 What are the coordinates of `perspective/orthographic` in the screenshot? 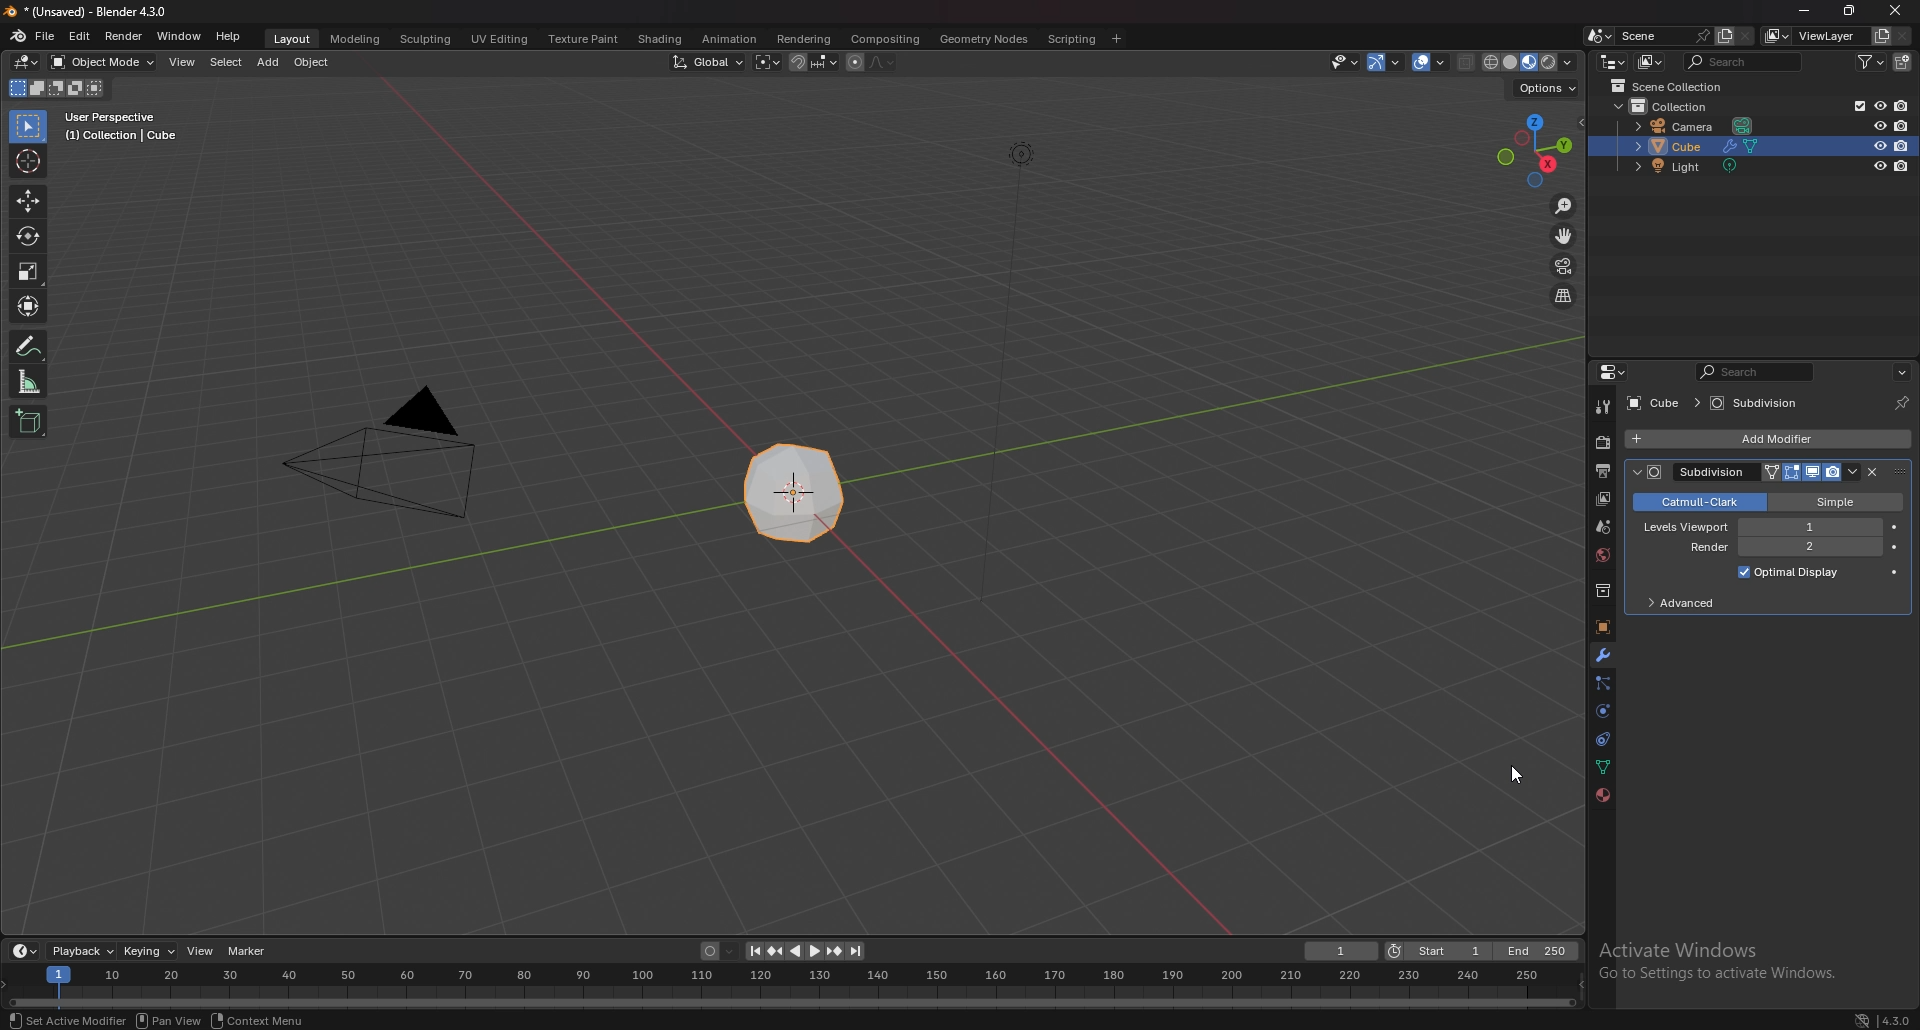 It's located at (1563, 297).